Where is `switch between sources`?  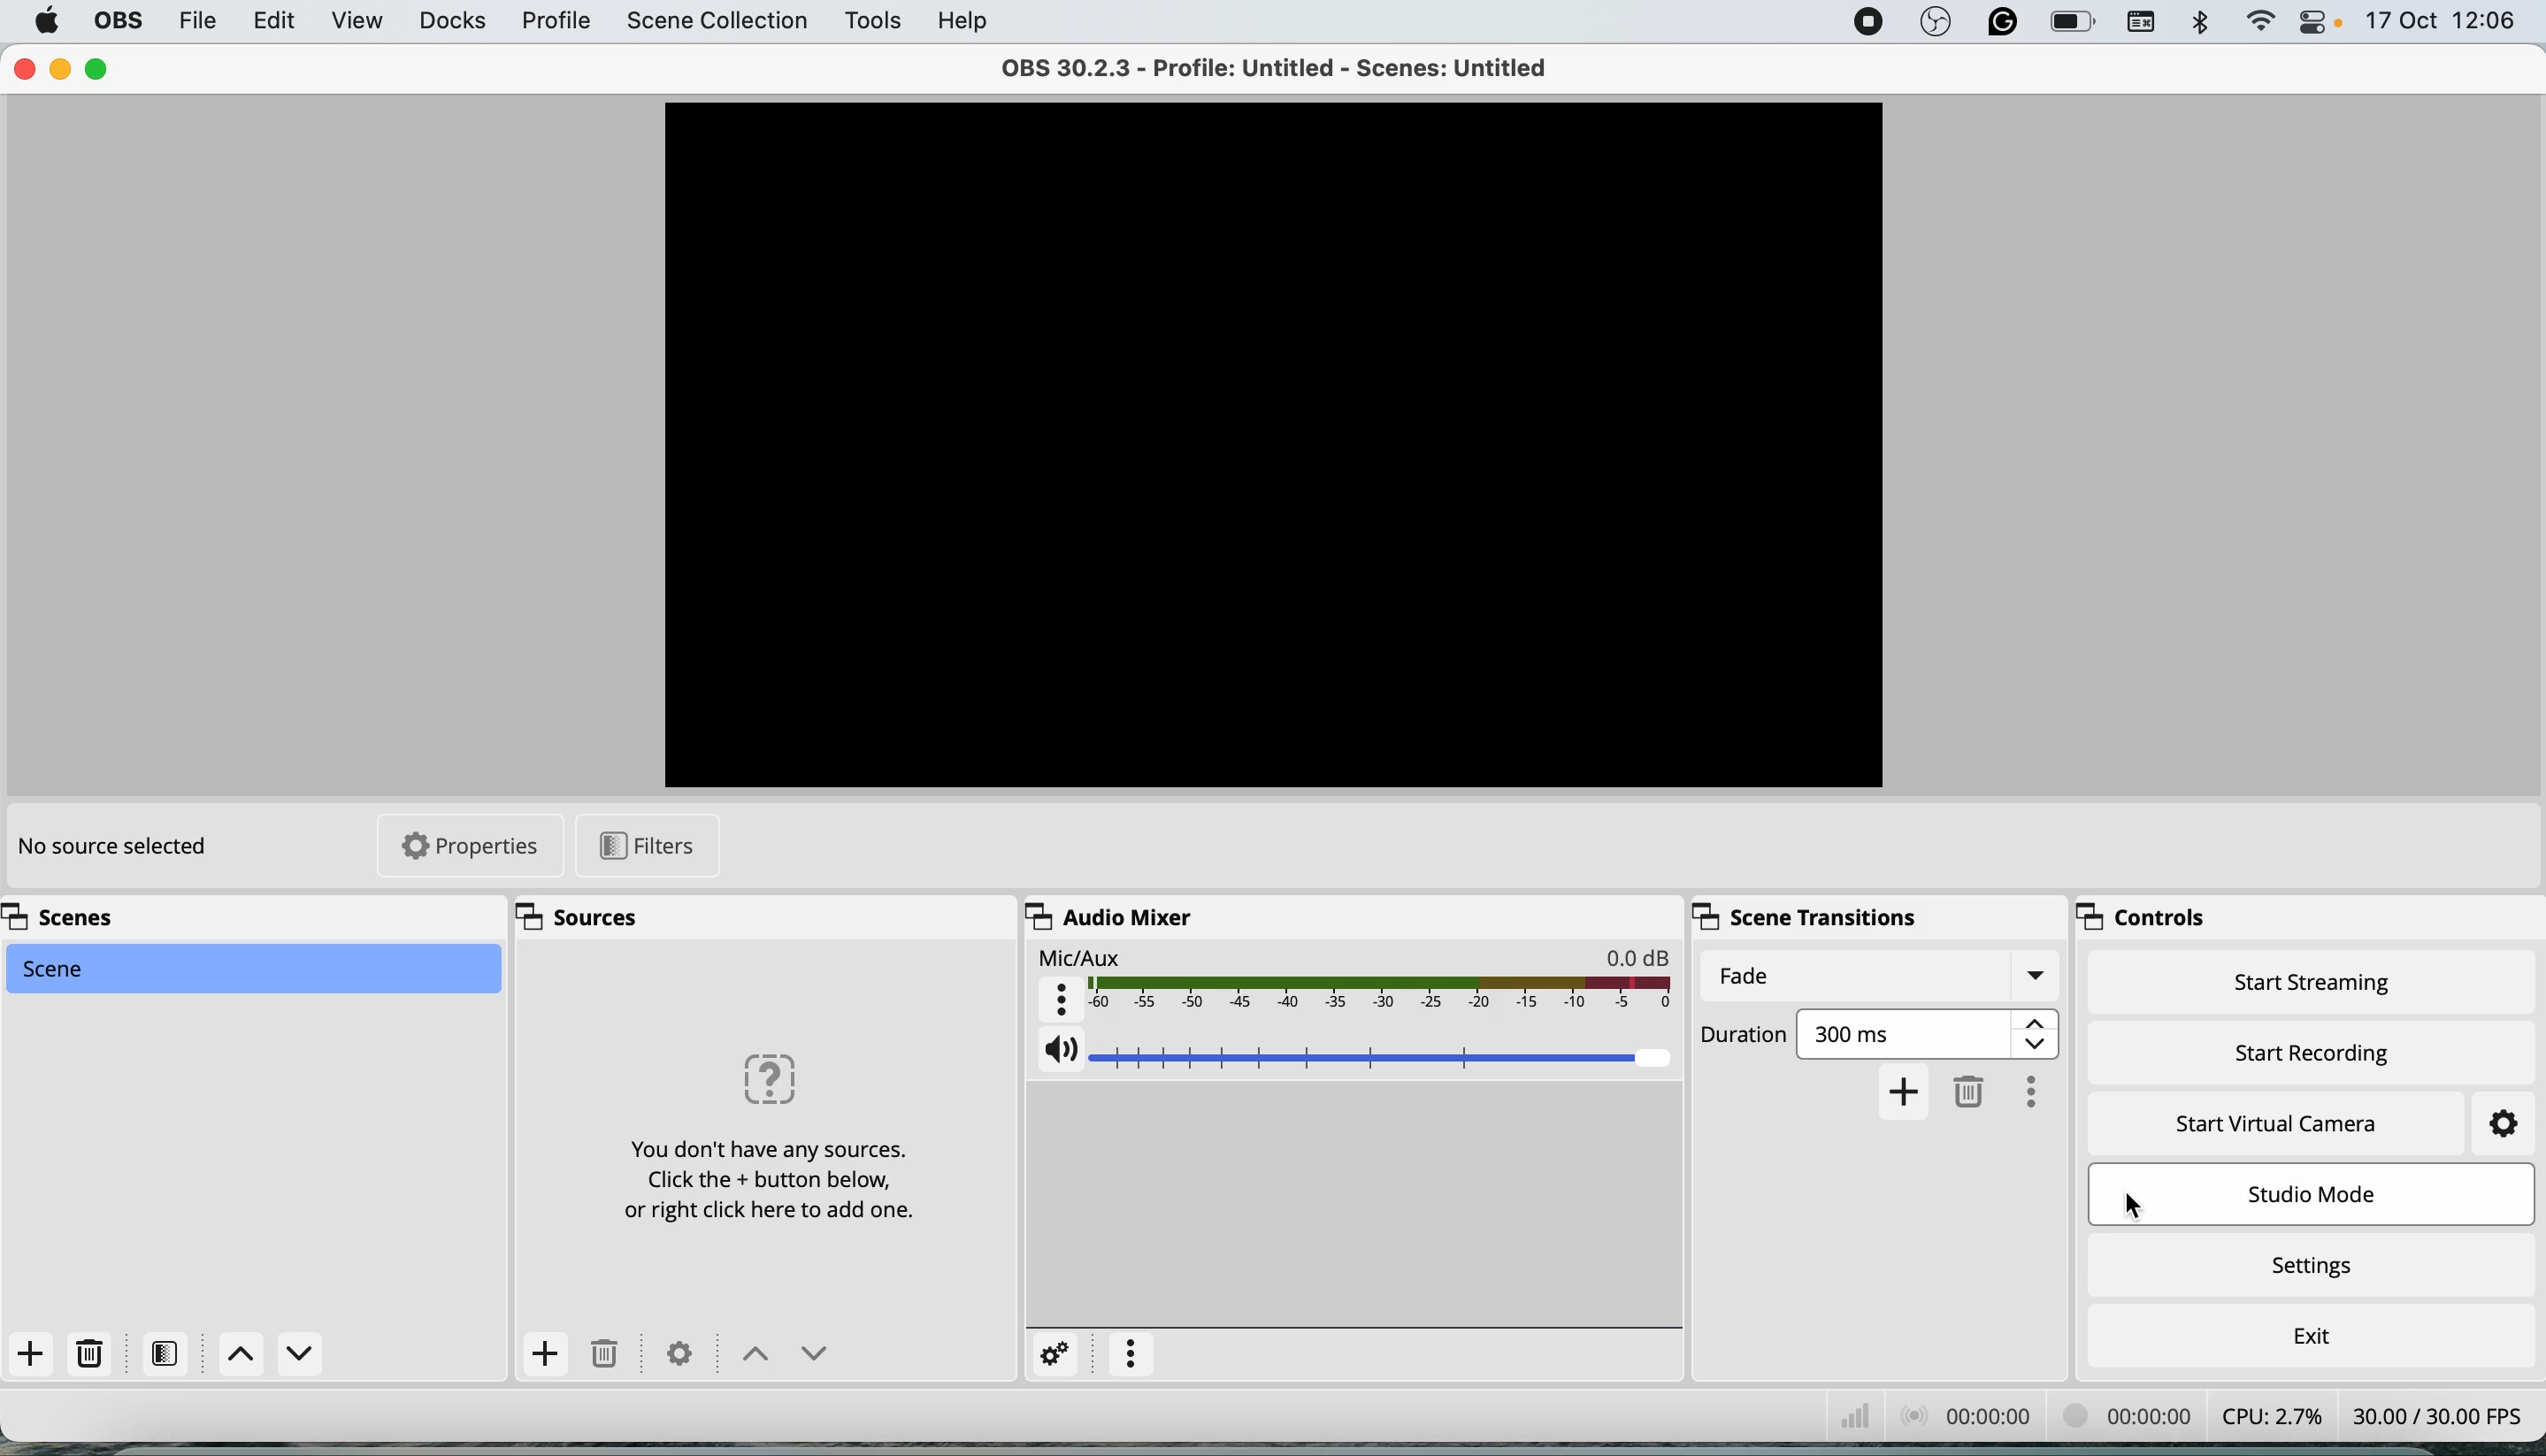
switch between sources is located at coordinates (779, 1356).